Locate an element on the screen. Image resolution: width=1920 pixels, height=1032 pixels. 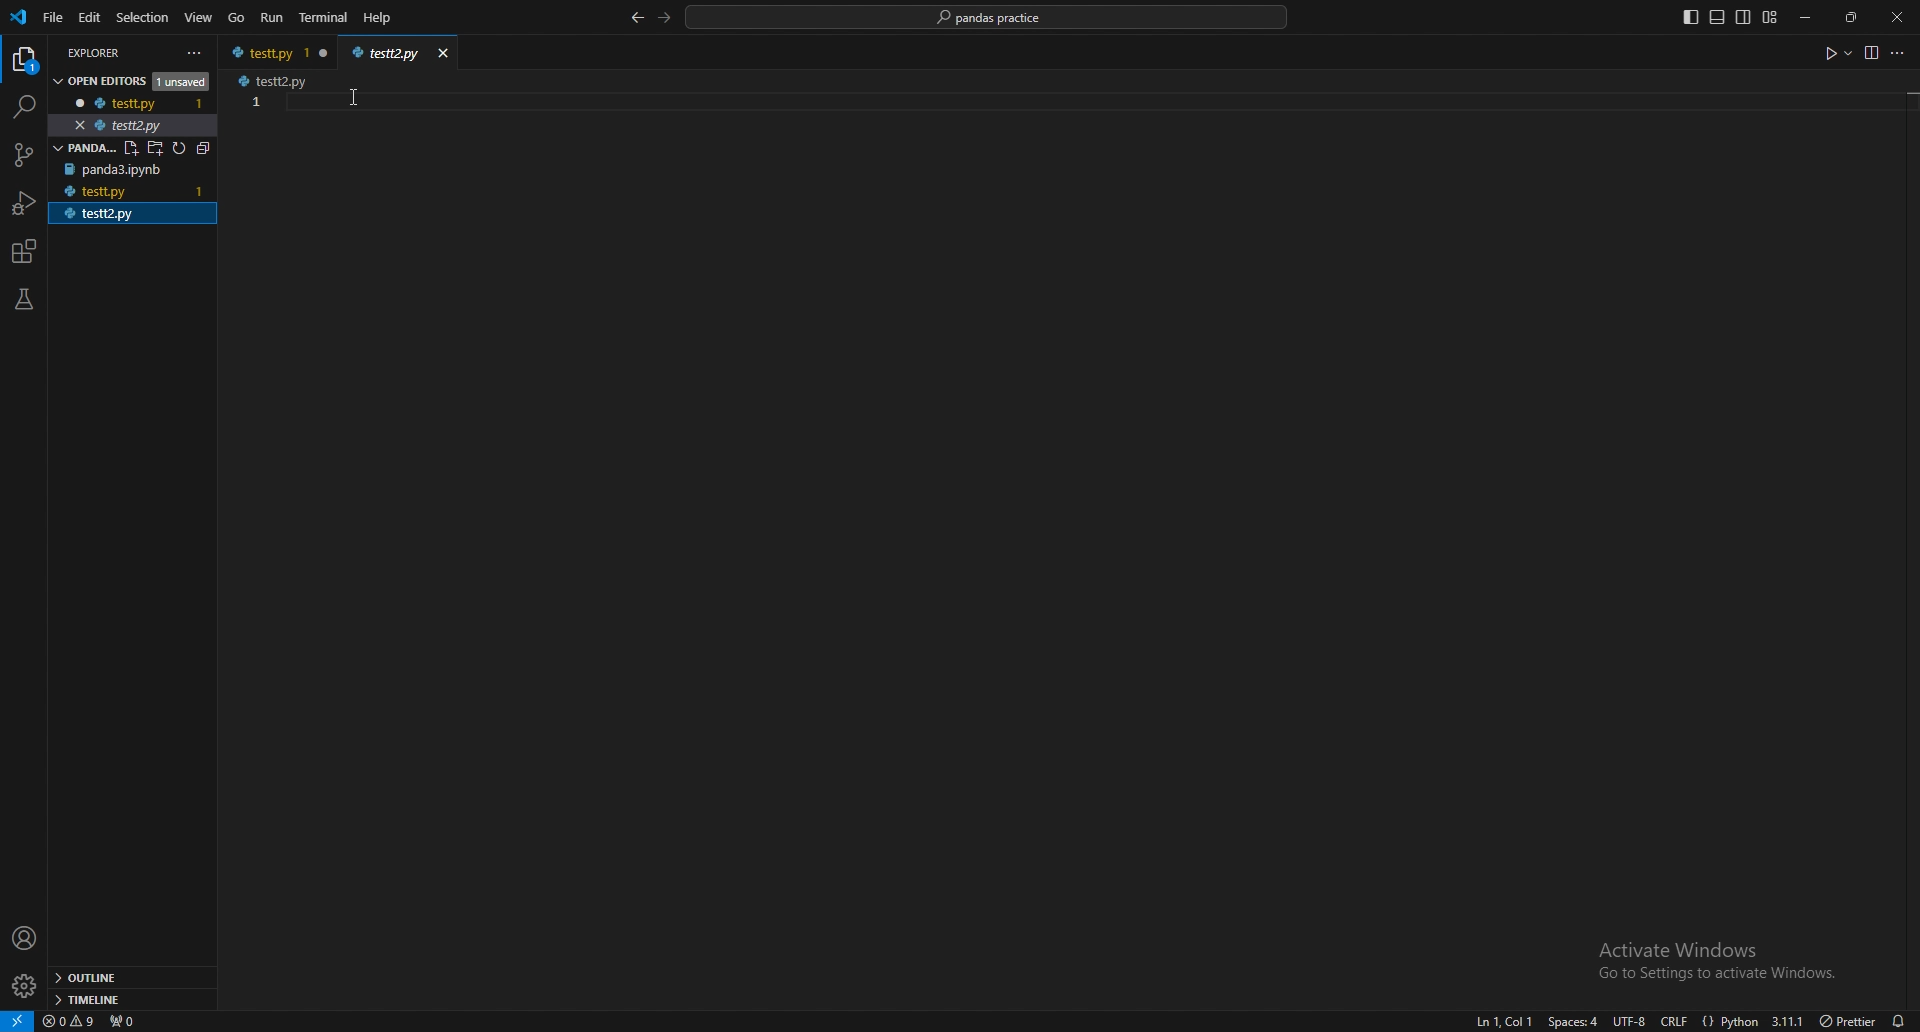
ln1, col1 is located at coordinates (1496, 1022).